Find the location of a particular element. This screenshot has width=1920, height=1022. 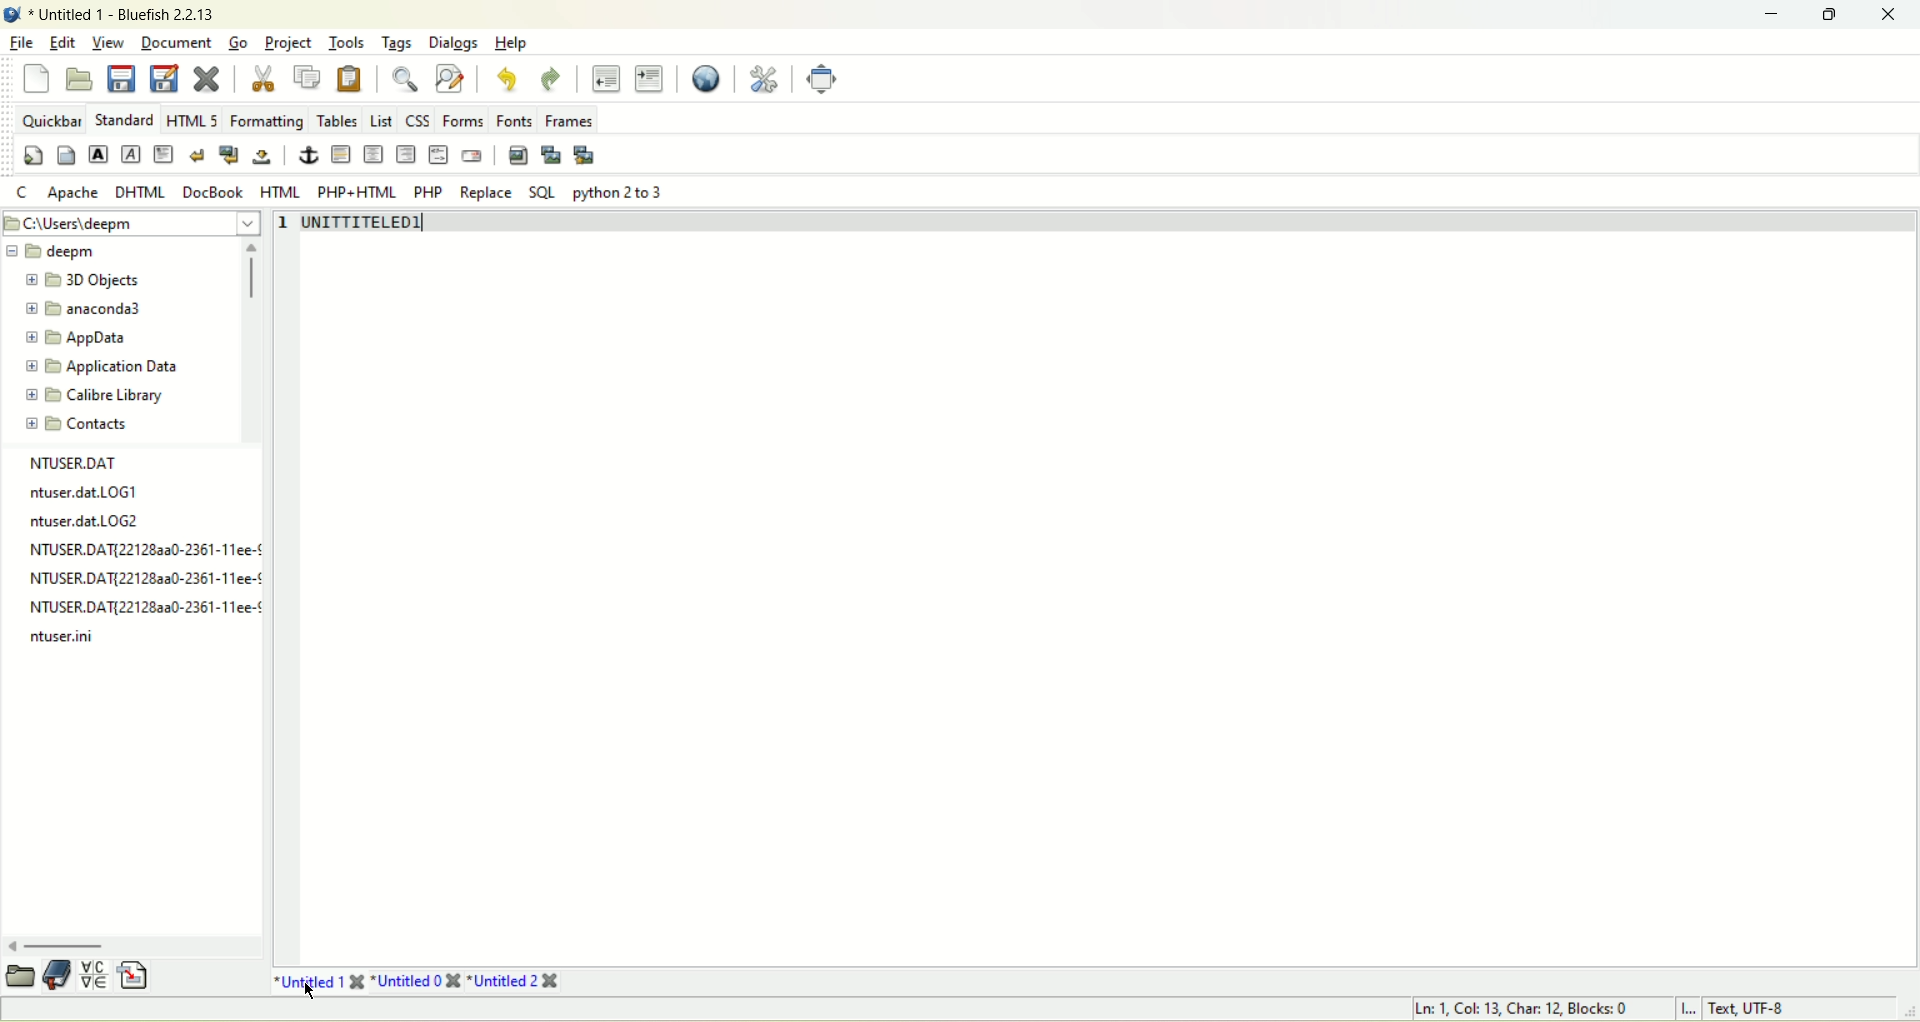

View is located at coordinates (109, 41).